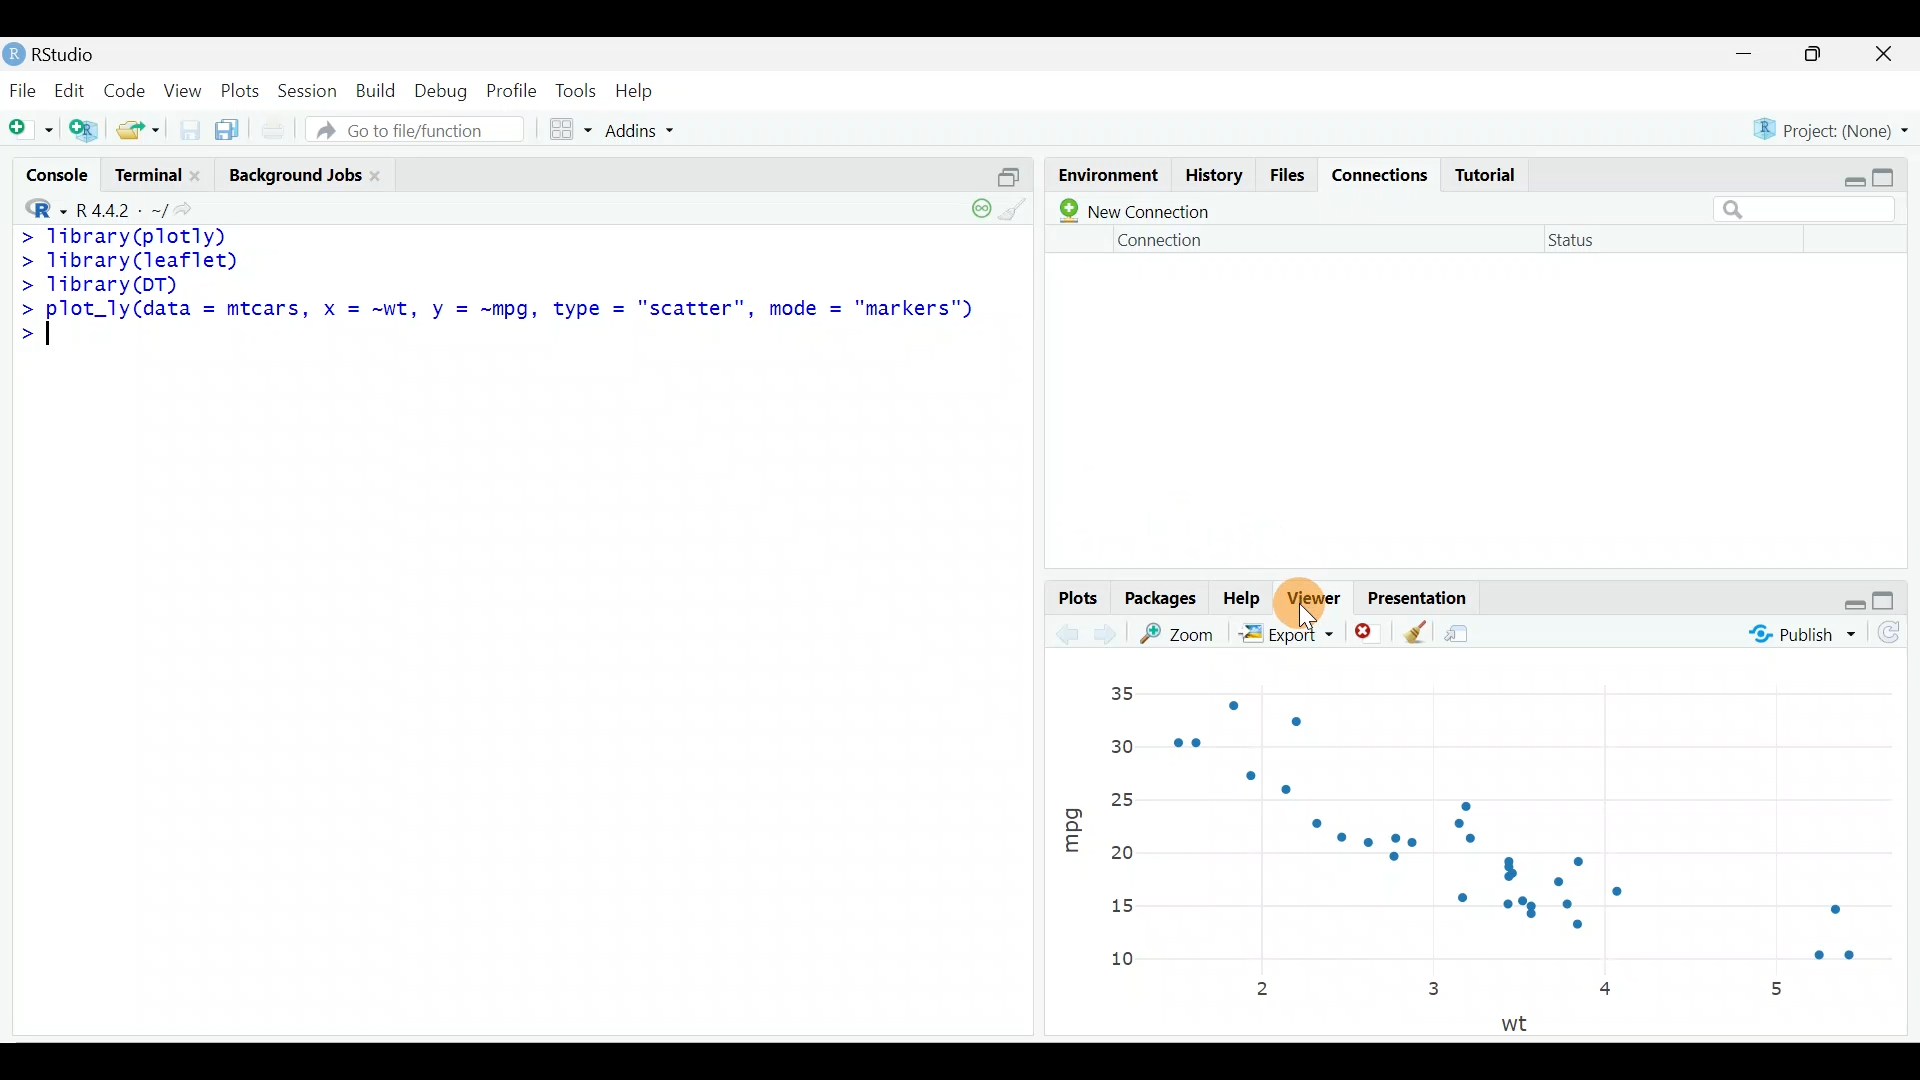  I want to click on Save all open documents, so click(230, 131).